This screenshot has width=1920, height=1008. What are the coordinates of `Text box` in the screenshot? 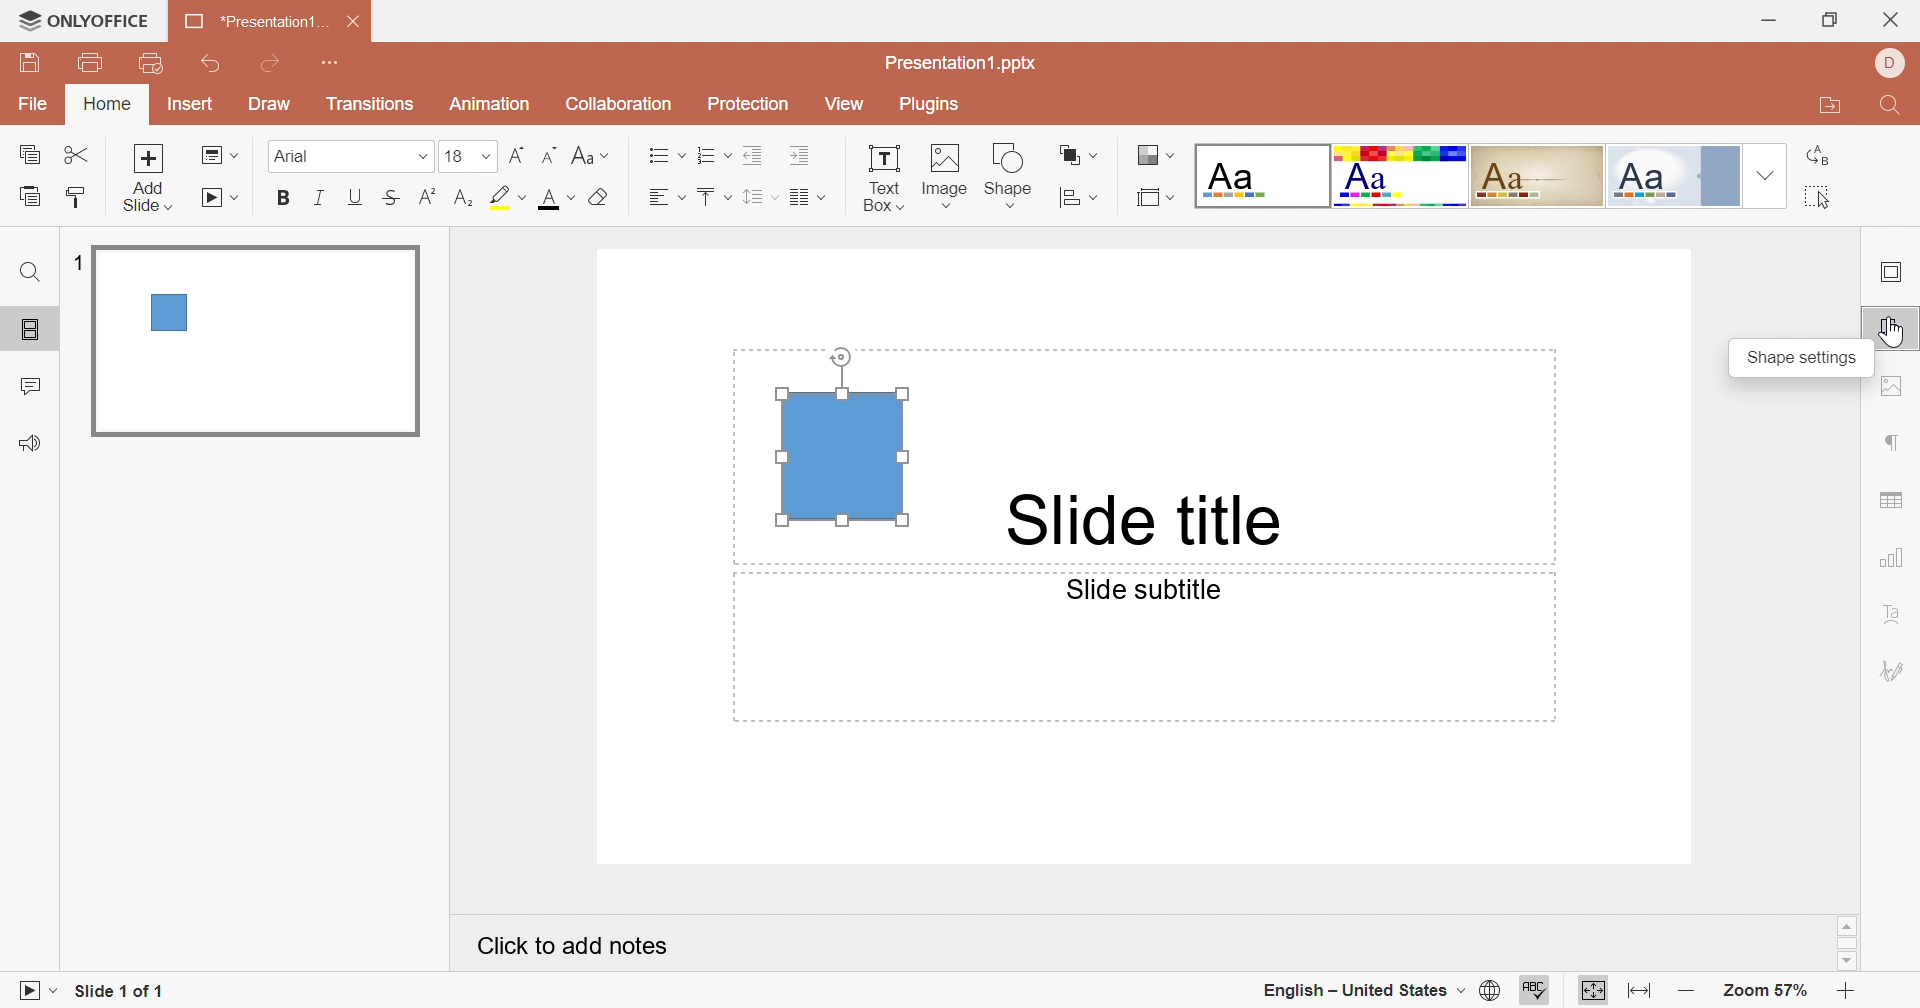 It's located at (844, 432).